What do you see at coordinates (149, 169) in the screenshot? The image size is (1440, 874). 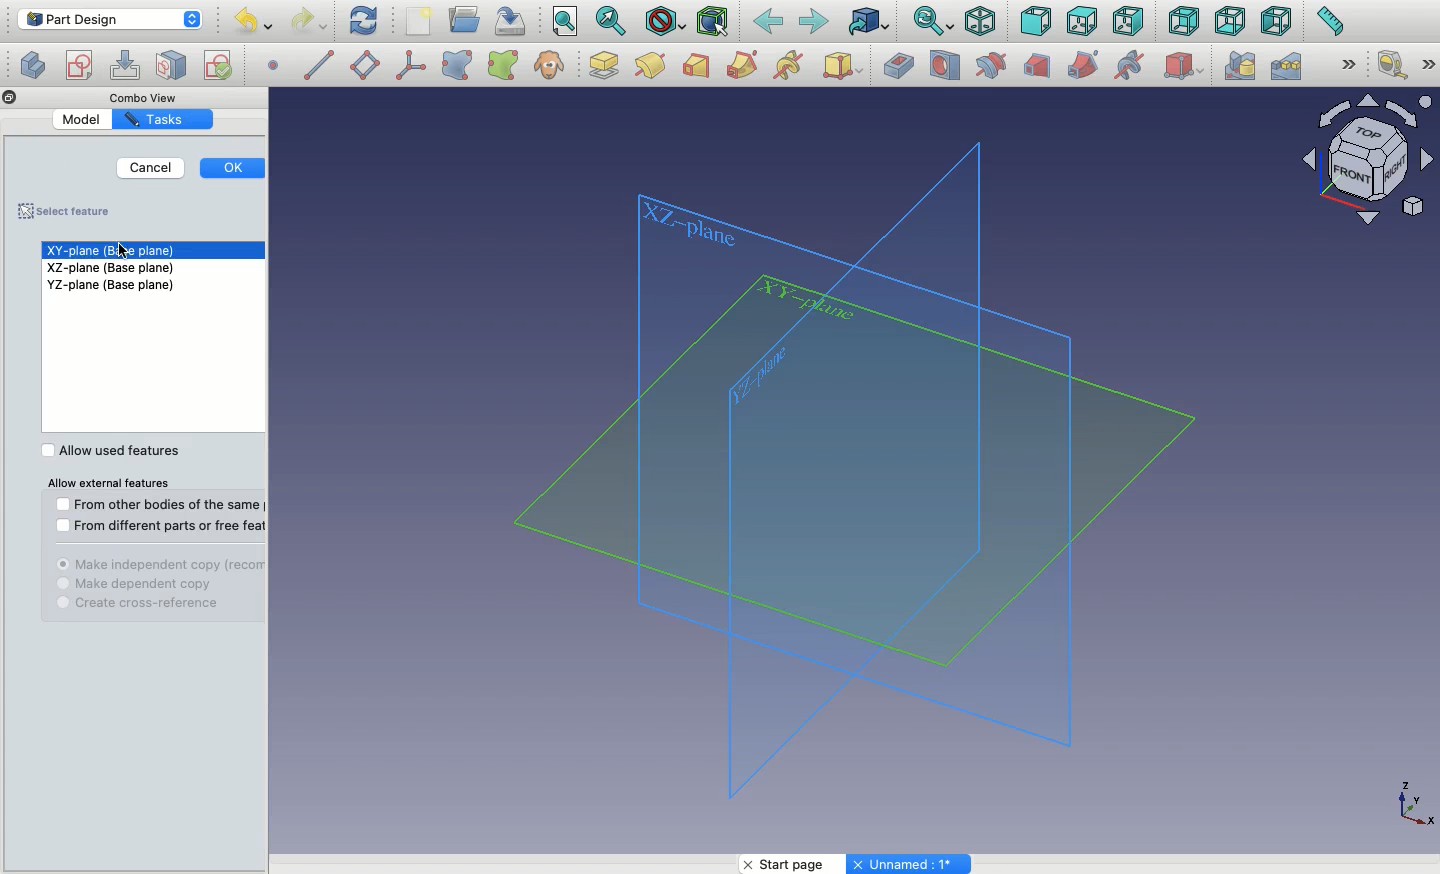 I see `Cancel` at bounding box center [149, 169].